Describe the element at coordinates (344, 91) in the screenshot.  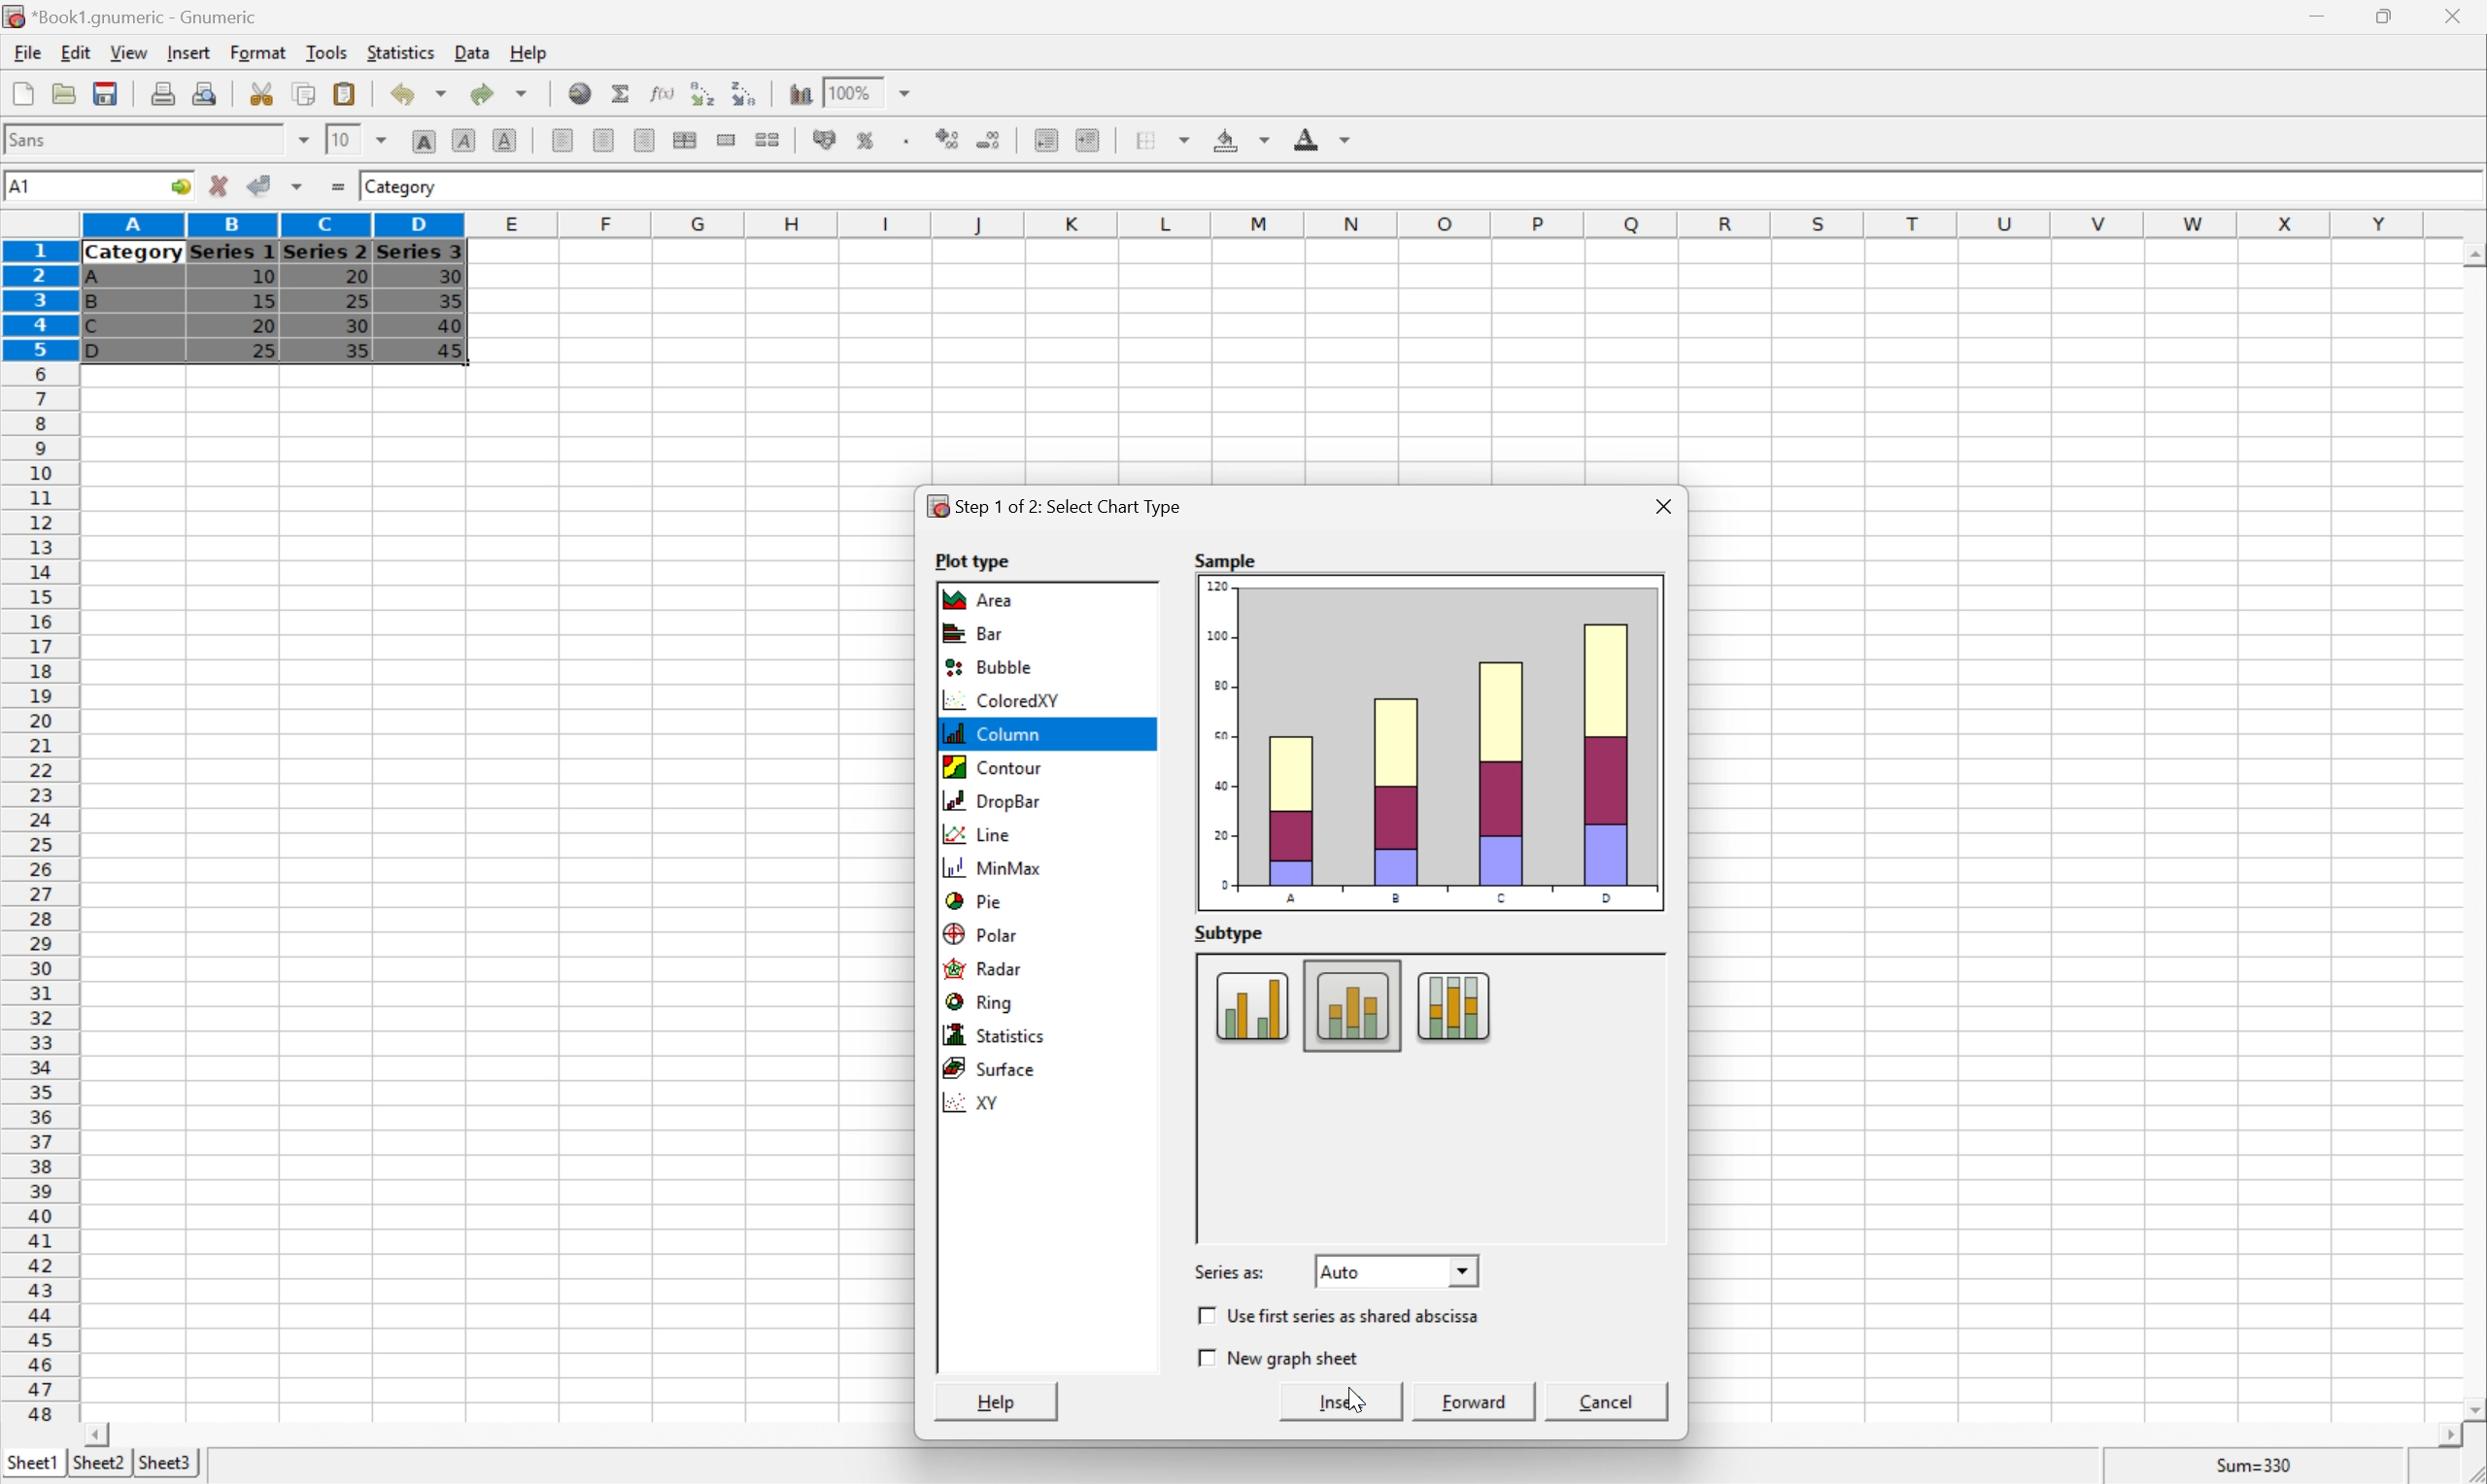
I see `Paste clipboard` at that location.